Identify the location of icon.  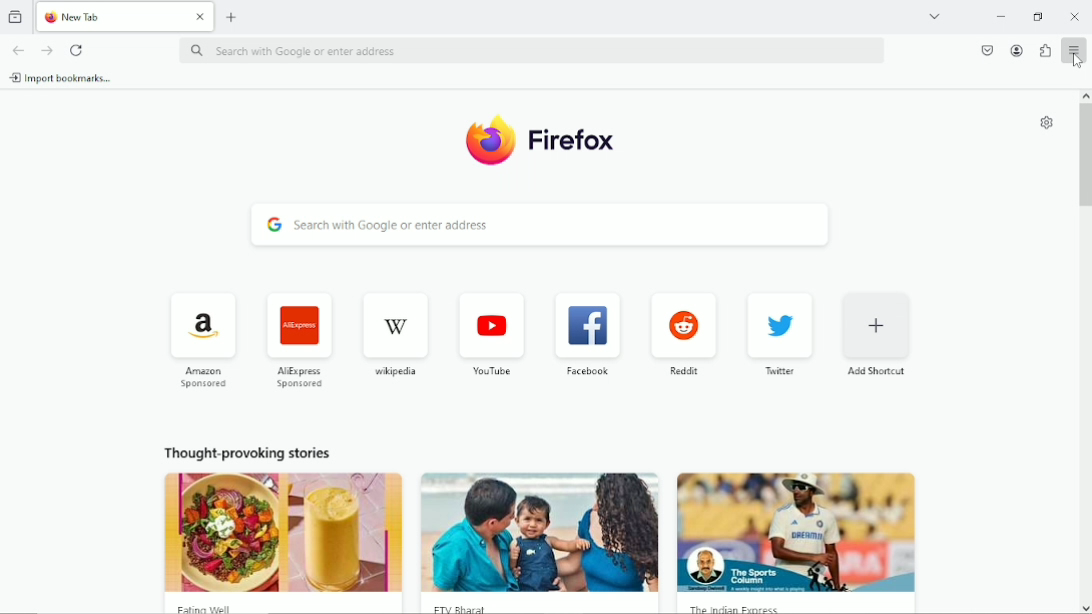
(392, 328).